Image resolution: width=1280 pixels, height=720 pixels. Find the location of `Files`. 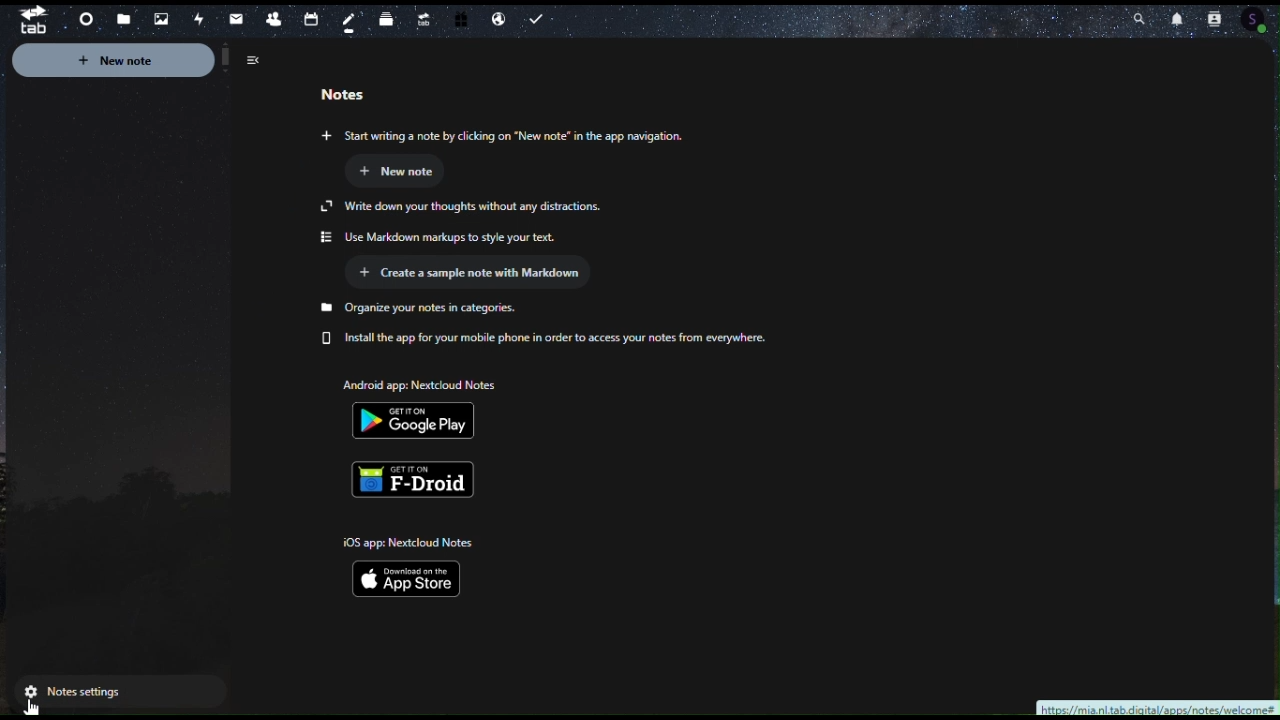

Files is located at coordinates (123, 20).